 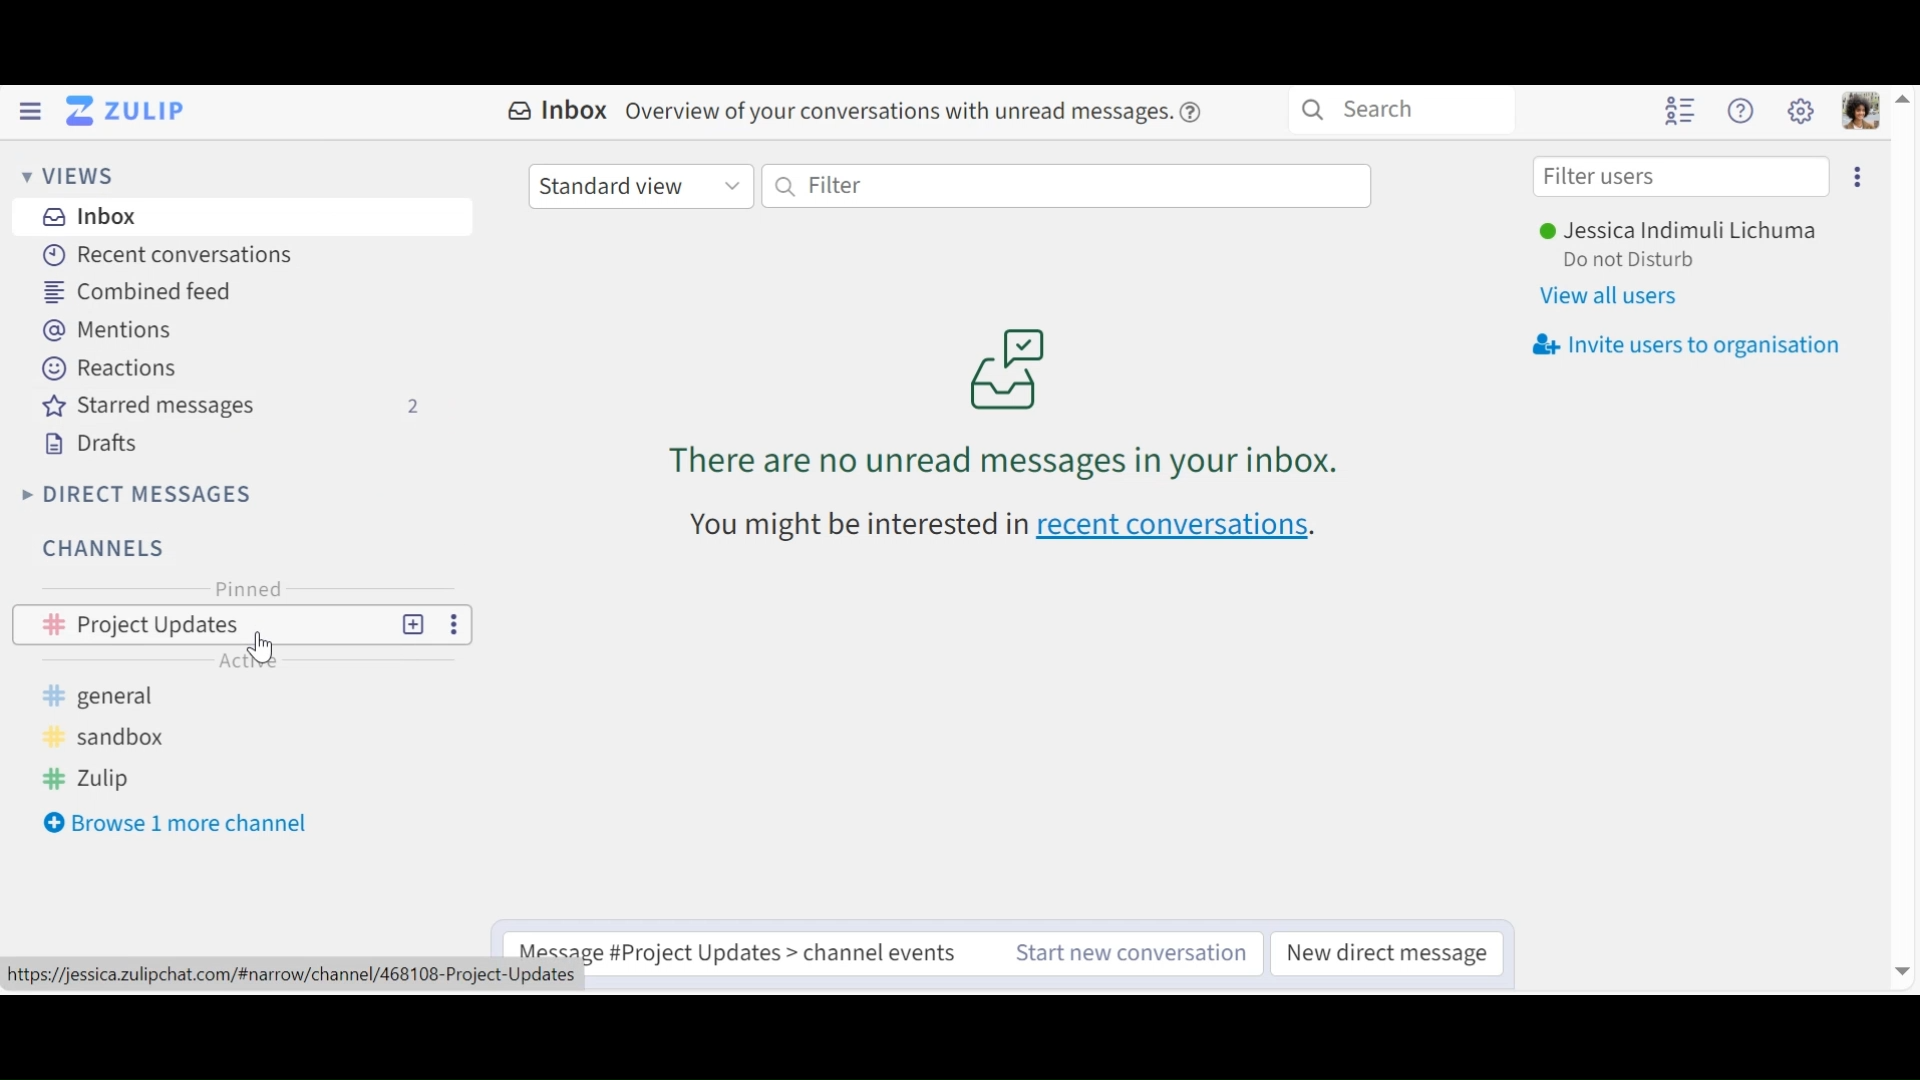 What do you see at coordinates (111, 551) in the screenshot?
I see `Channels` at bounding box center [111, 551].